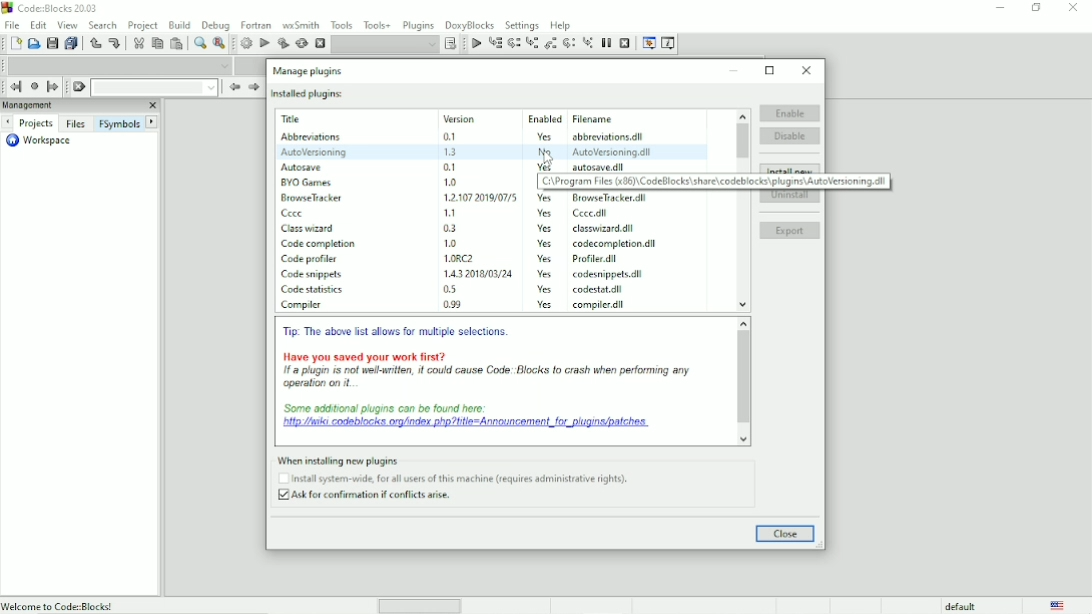 The image size is (1092, 614). What do you see at coordinates (177, 43) in the screenshot?
I see `Paste` at bounding box center [177, 43].